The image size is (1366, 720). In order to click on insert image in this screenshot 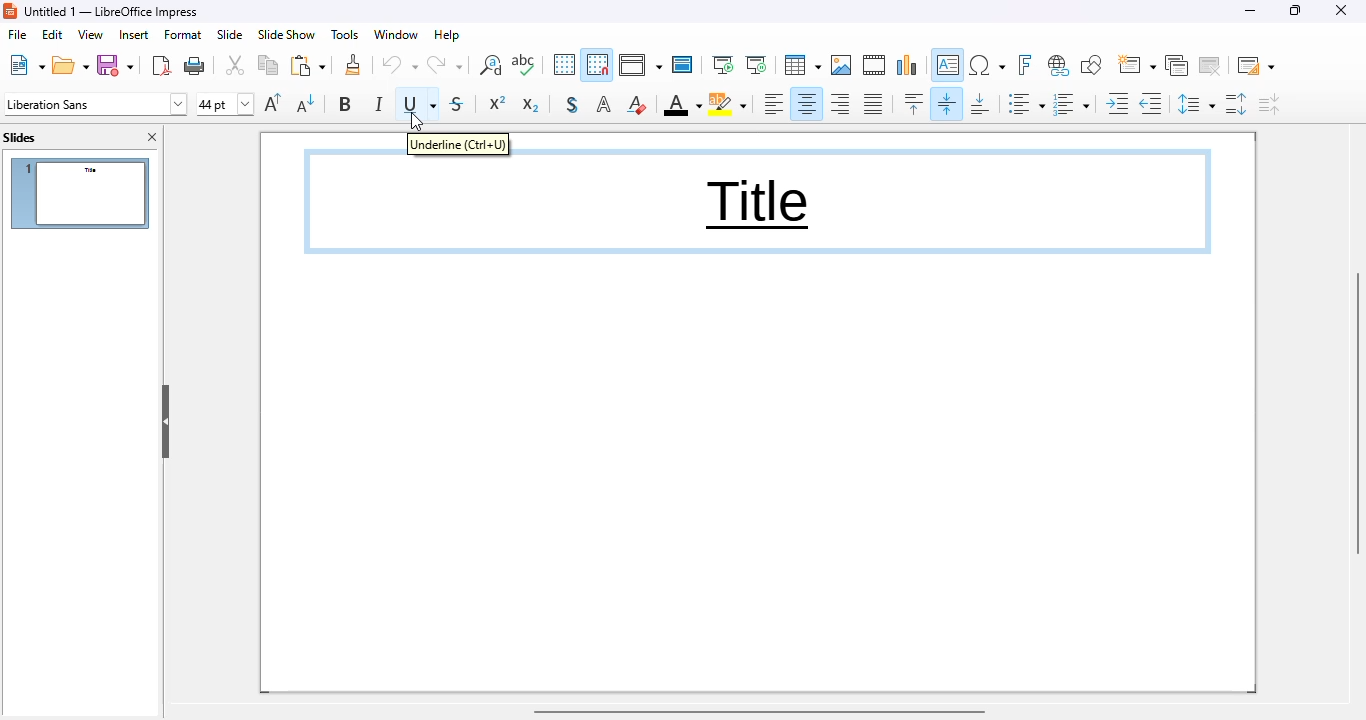, I will do `click(842, 65)`.